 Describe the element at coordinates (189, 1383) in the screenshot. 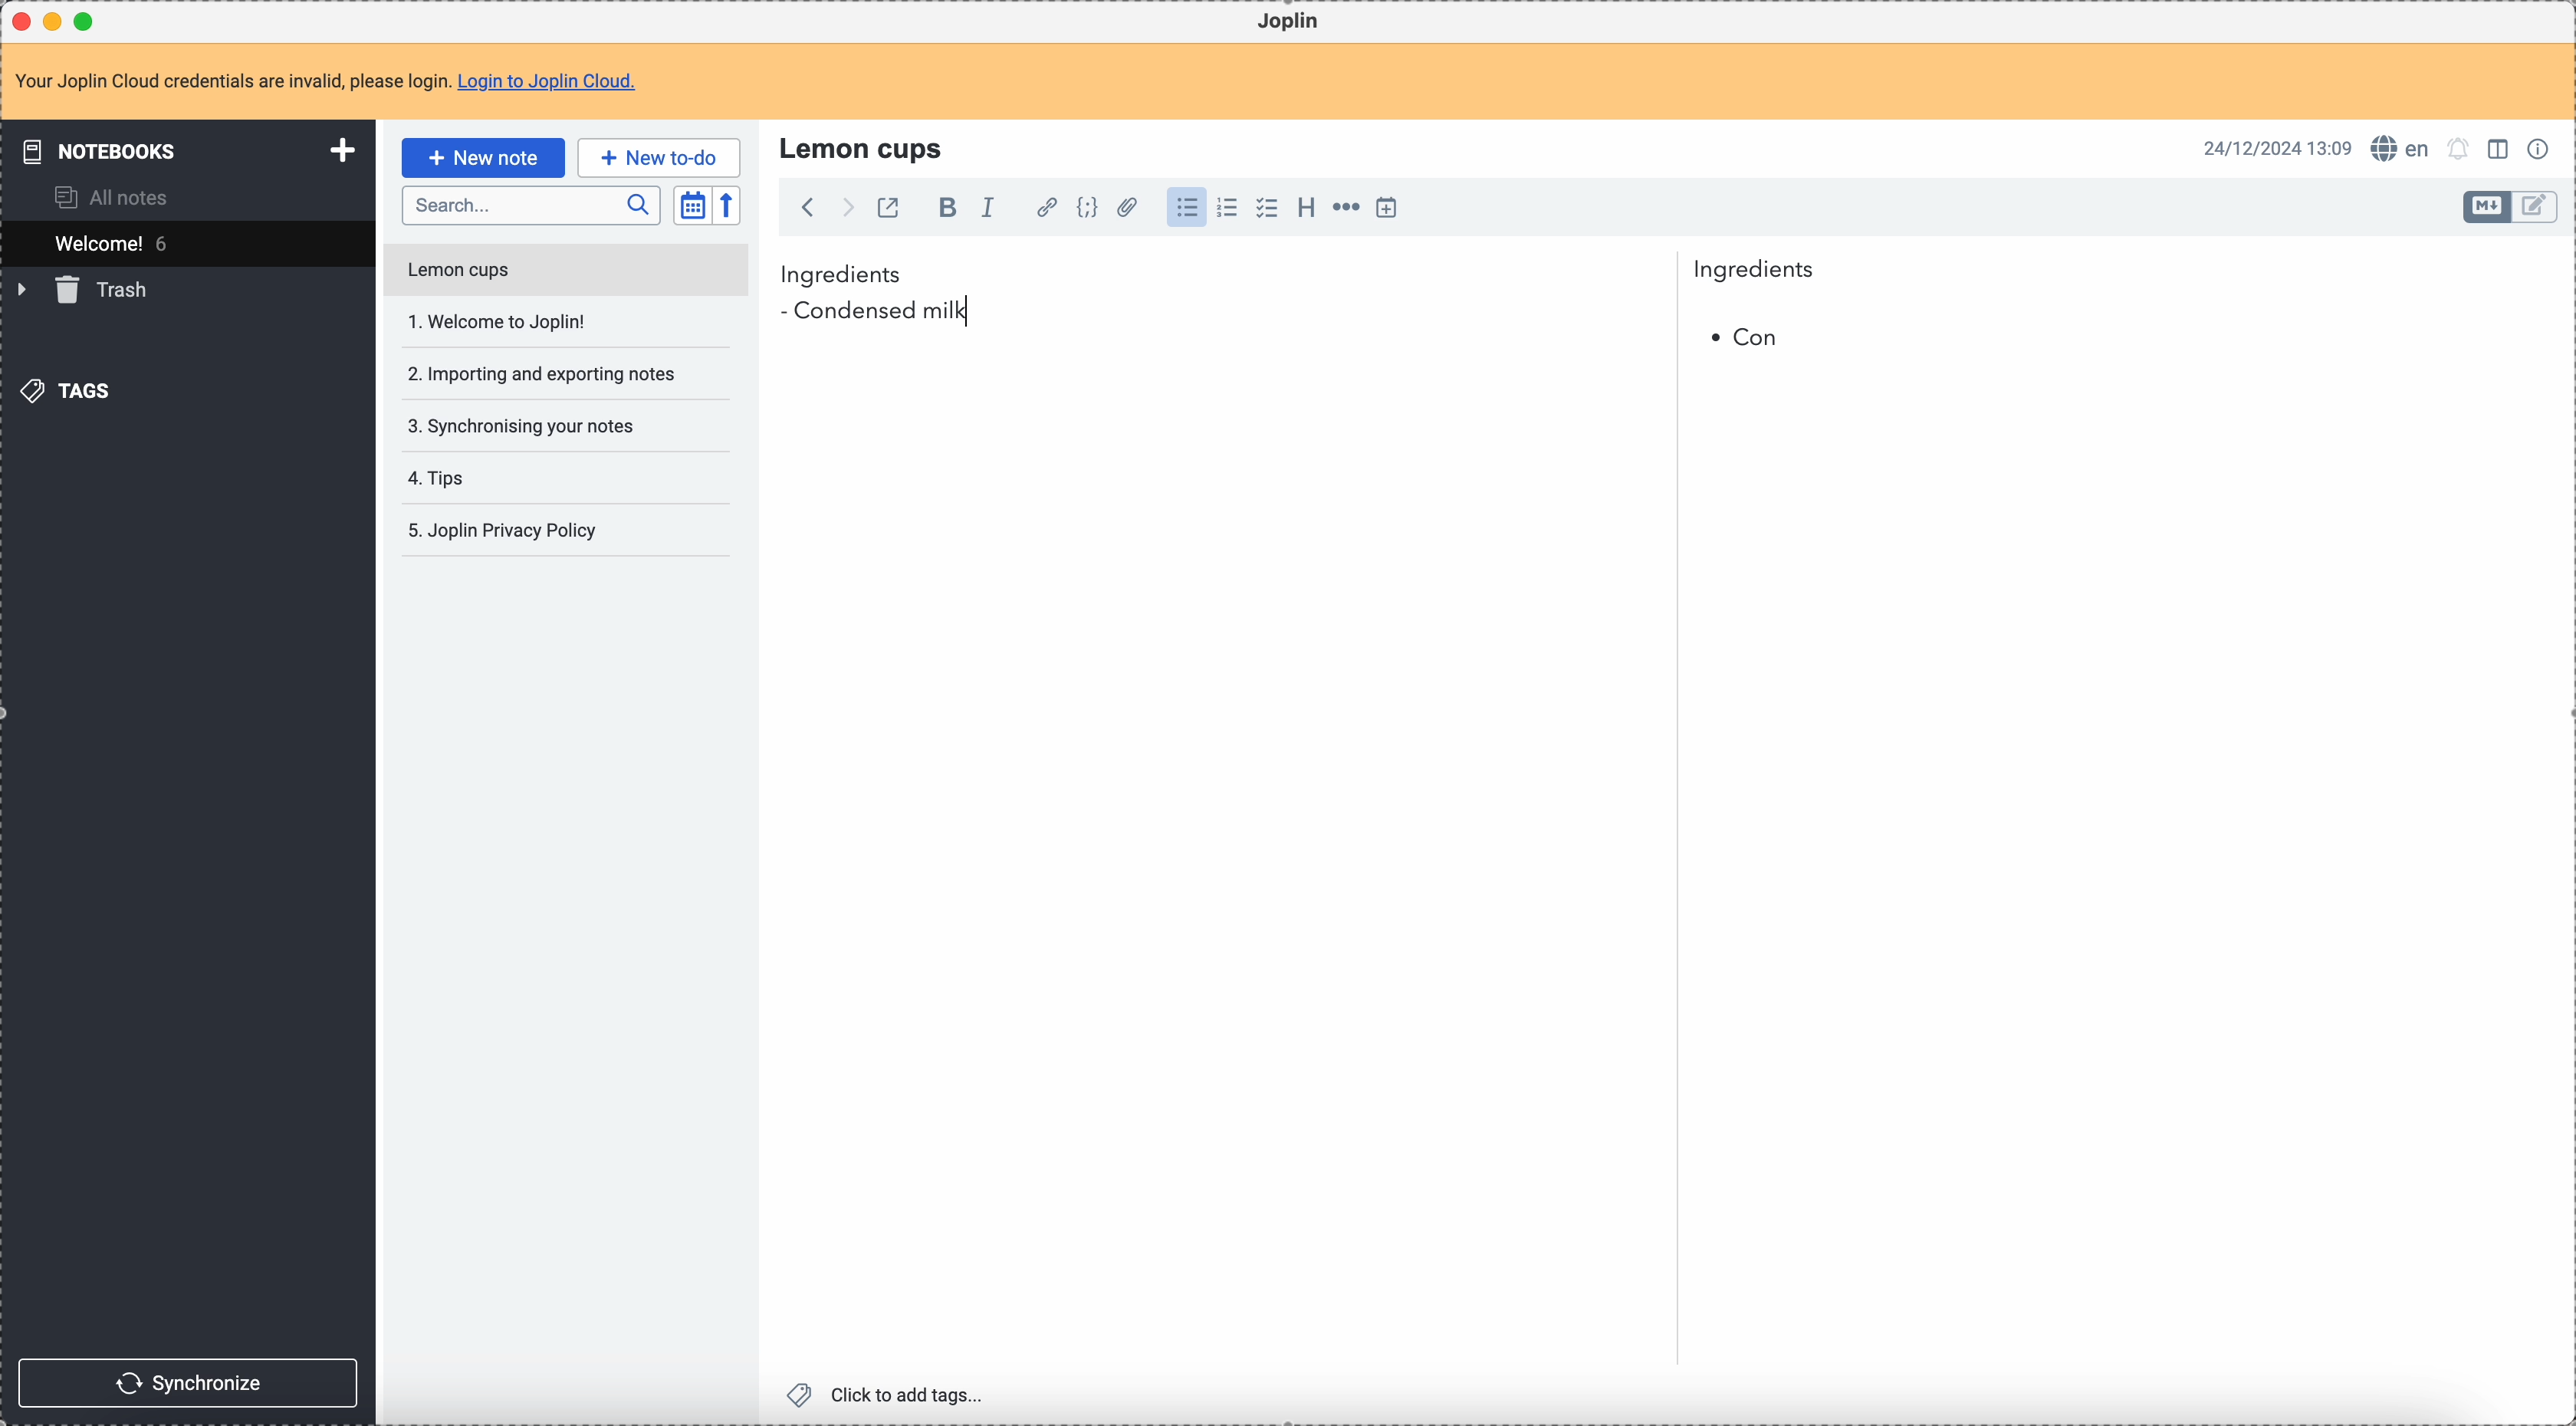

I see `synchronize` at that location.